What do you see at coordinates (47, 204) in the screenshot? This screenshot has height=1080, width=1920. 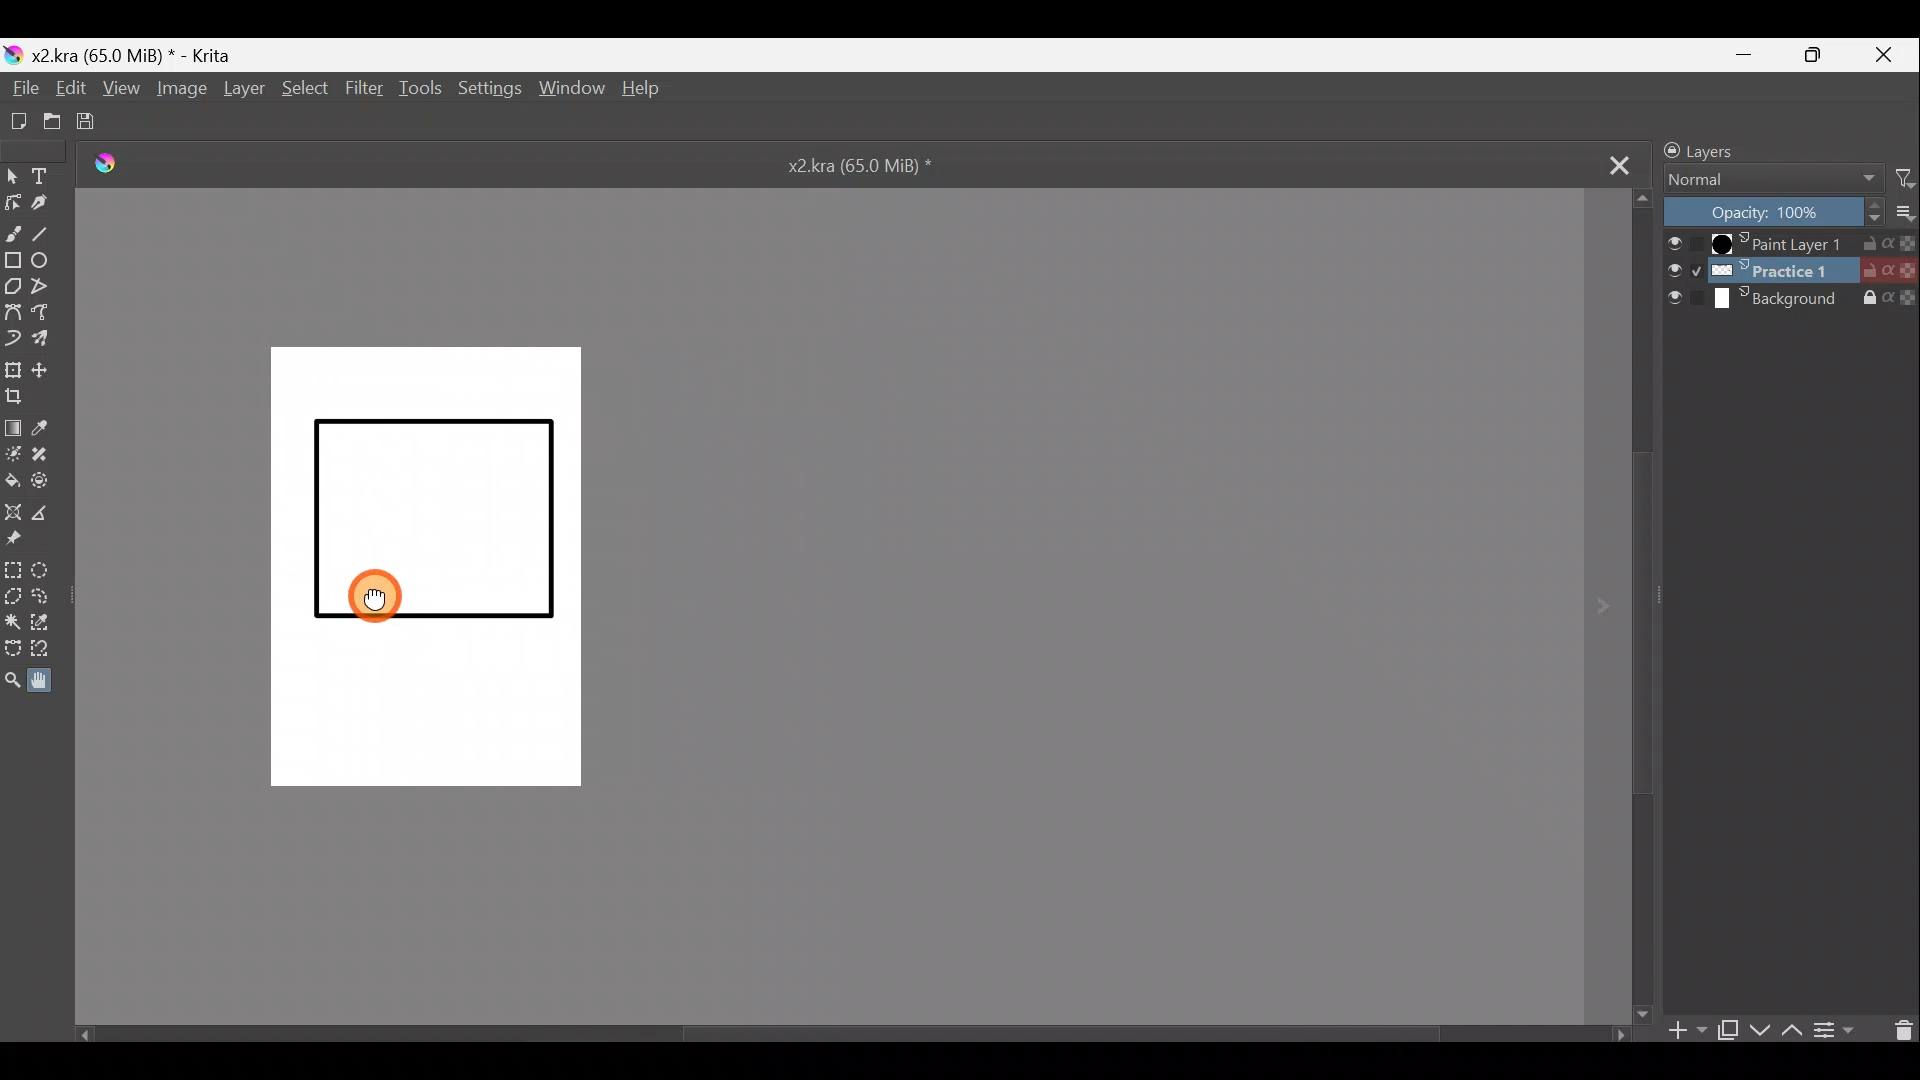 I see `Calligraphy` at bounding box center [47, 204].